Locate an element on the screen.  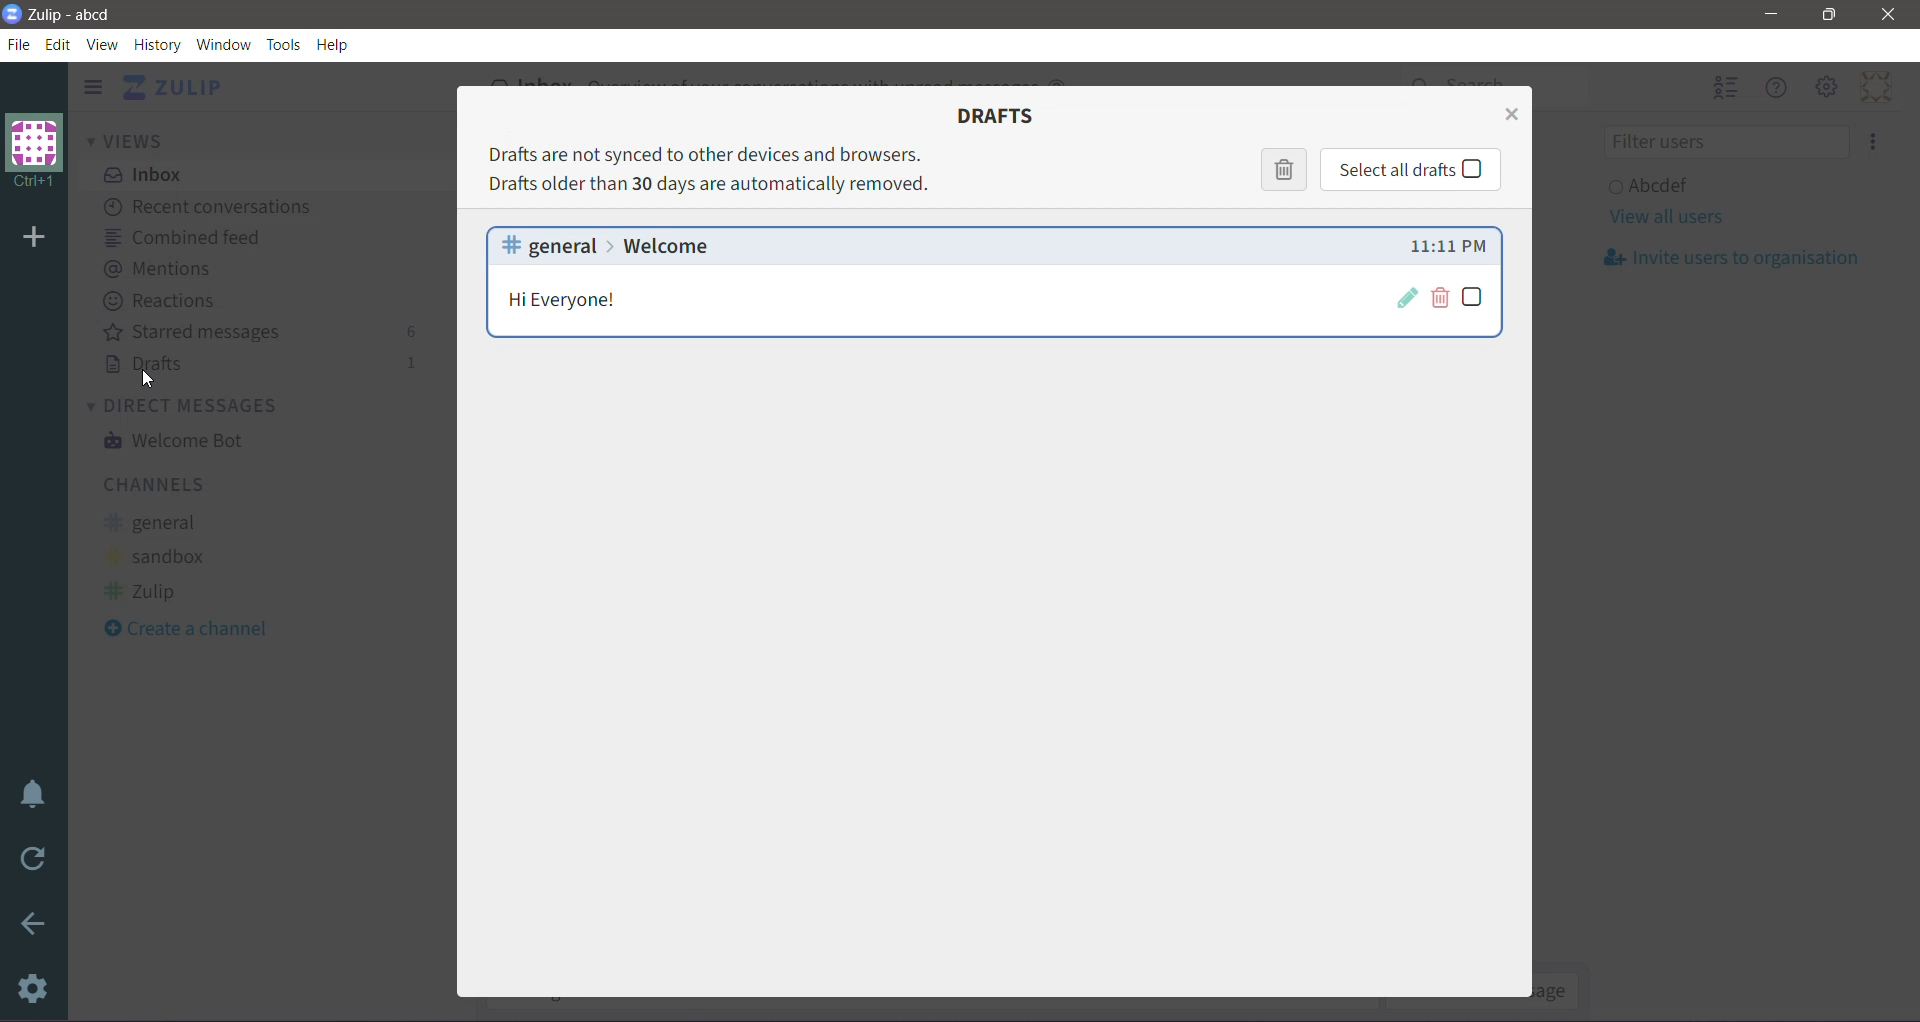
Reload is located at coordinates (37, 859).